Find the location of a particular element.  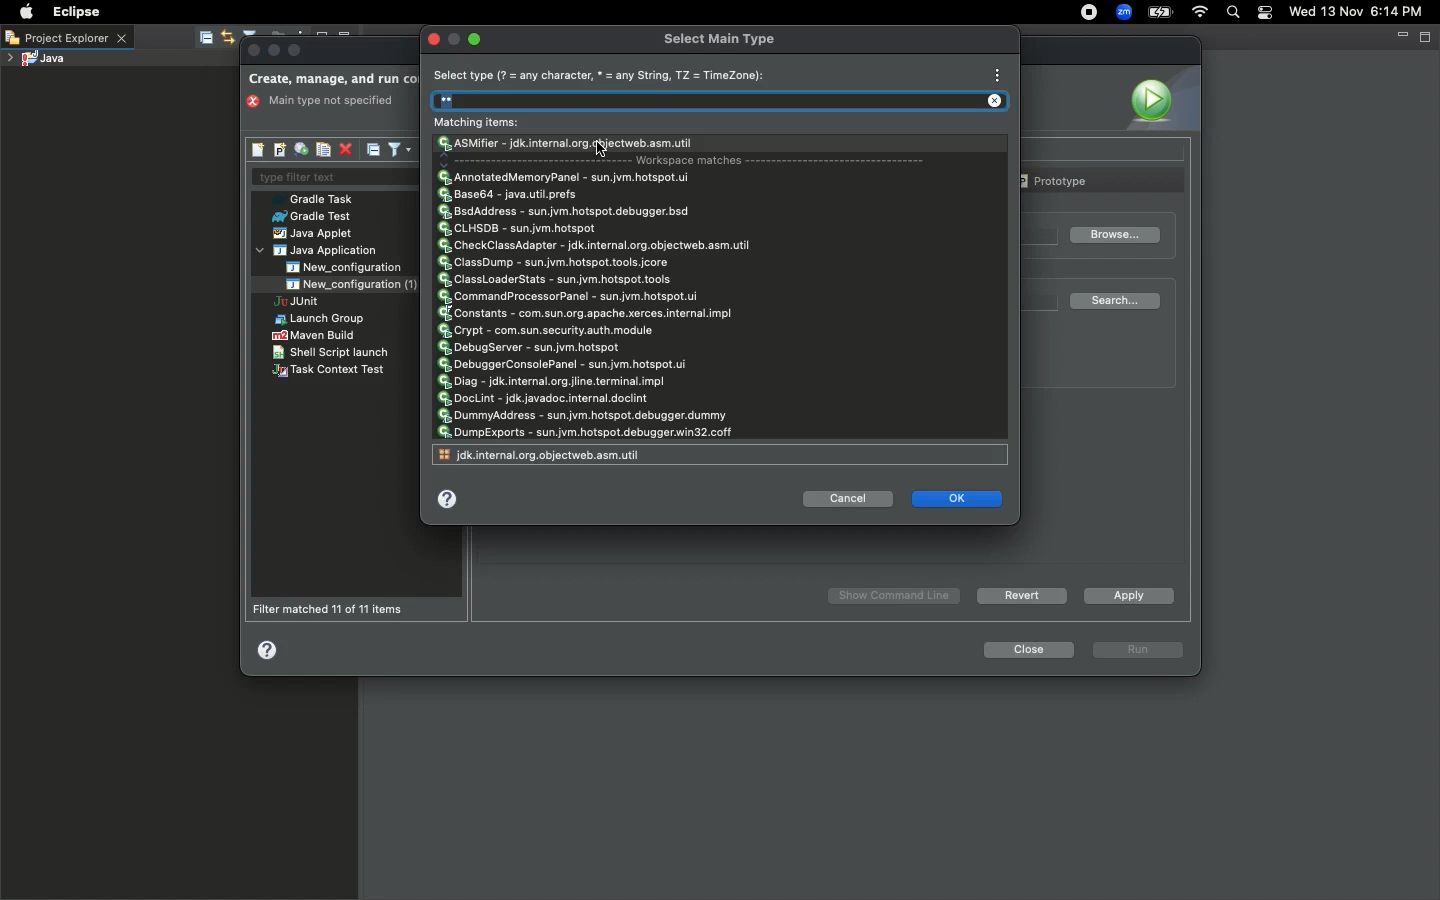

Search is located at coordinates (726, 102).